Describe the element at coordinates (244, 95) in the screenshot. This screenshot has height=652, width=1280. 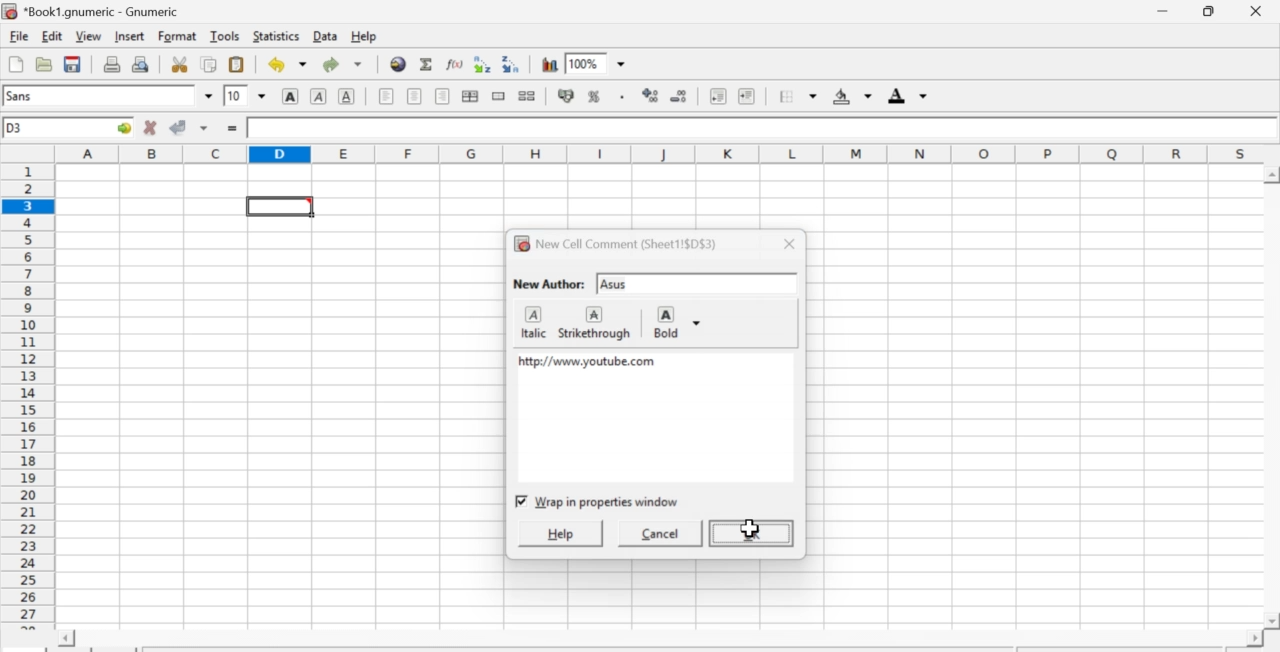
I see `Font Size` at that location.